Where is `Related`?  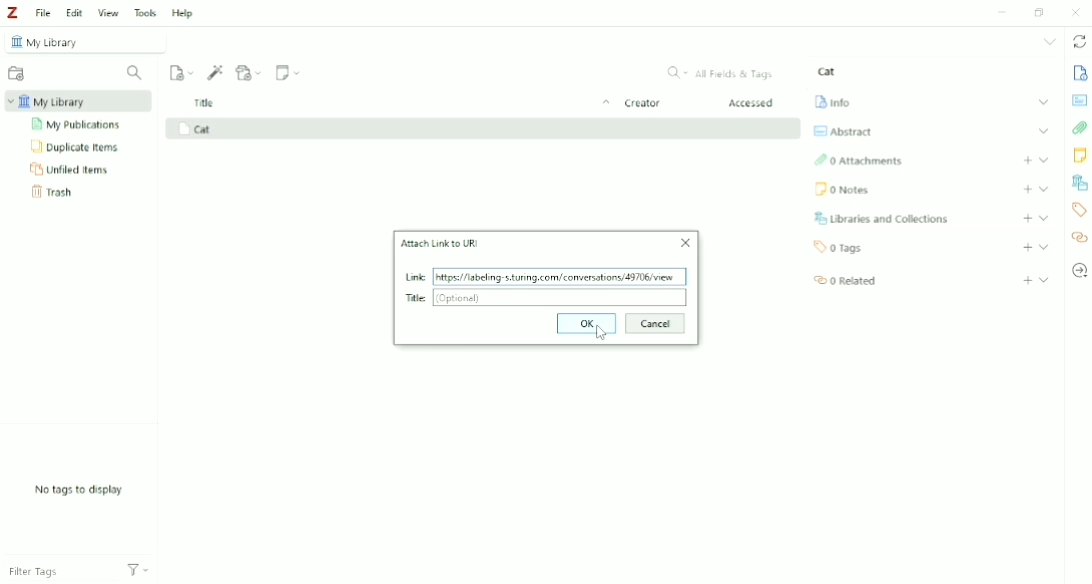
Related is located at coordinates (843, 279).